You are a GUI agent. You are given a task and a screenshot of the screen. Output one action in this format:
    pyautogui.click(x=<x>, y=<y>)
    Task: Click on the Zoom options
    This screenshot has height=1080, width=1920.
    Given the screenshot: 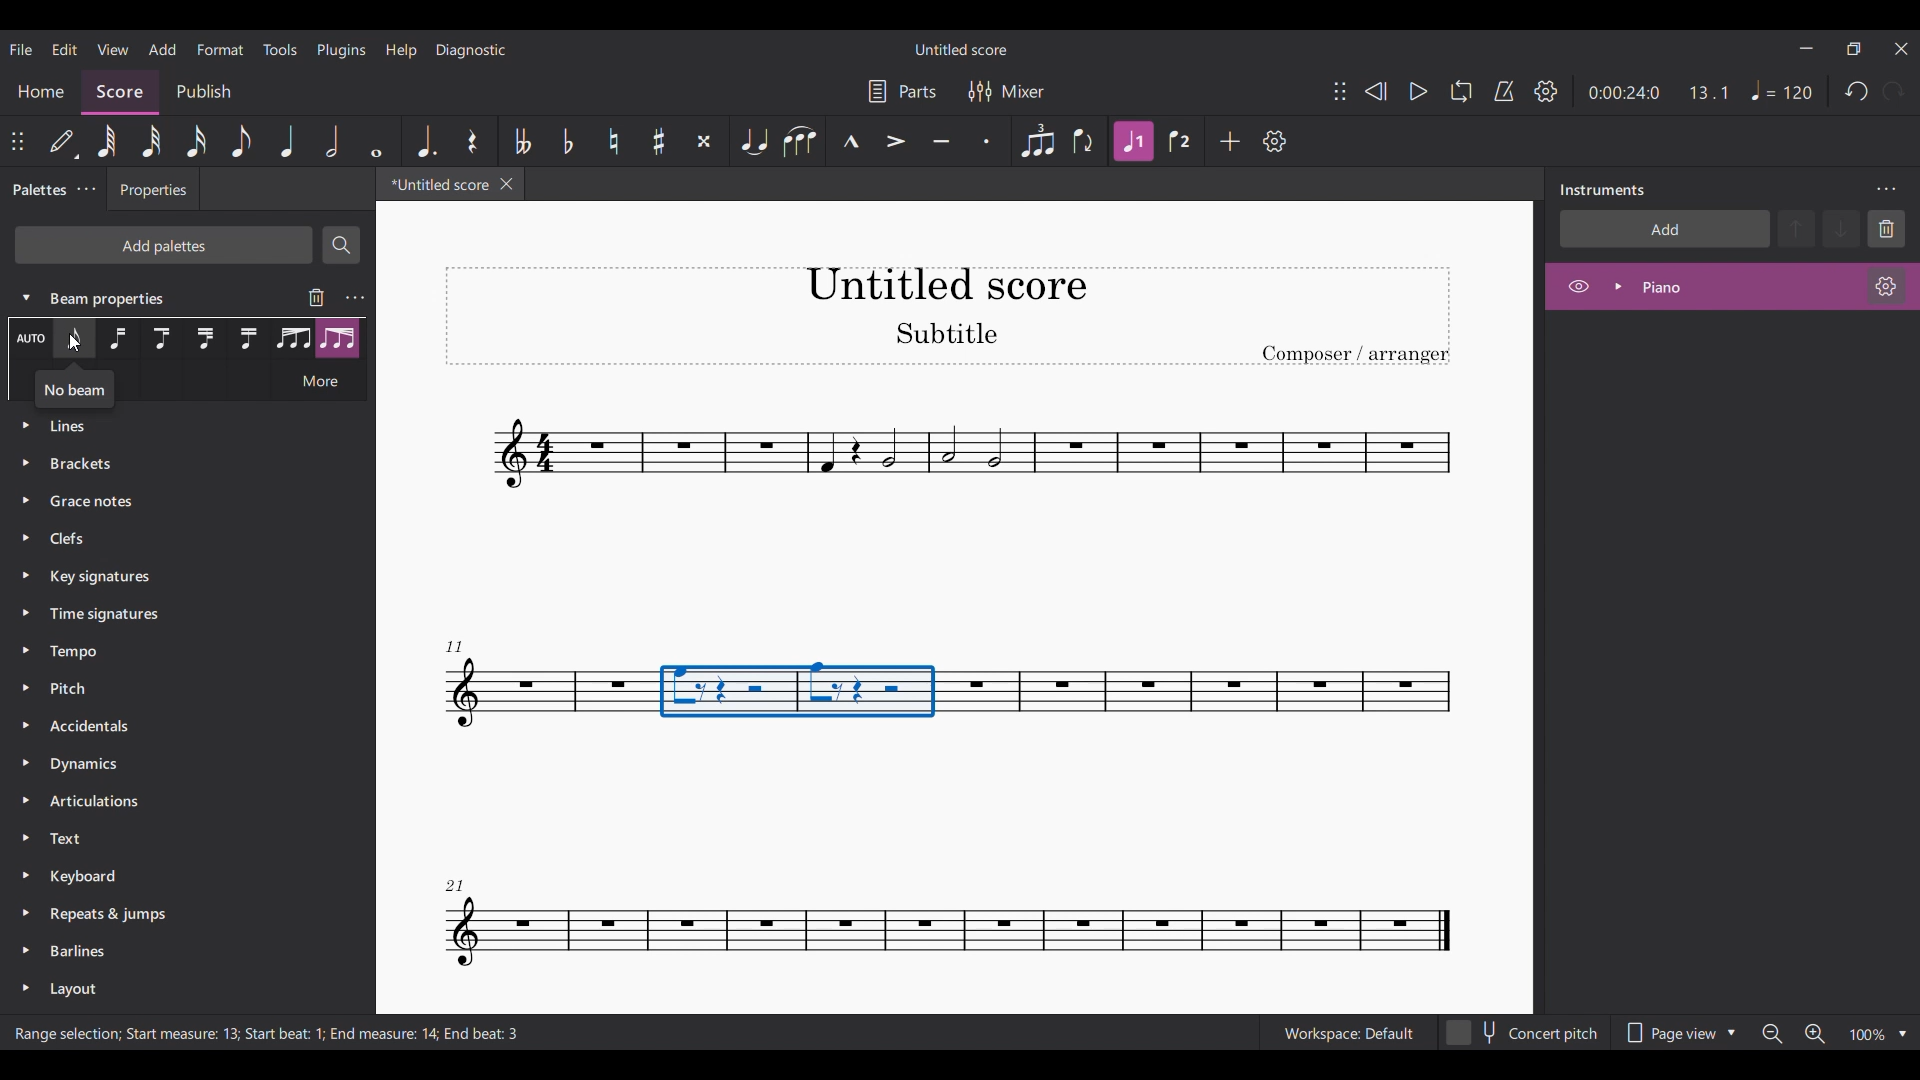 What is the action you would take?
    pyautogui.click(x=1903, y=1034)
    